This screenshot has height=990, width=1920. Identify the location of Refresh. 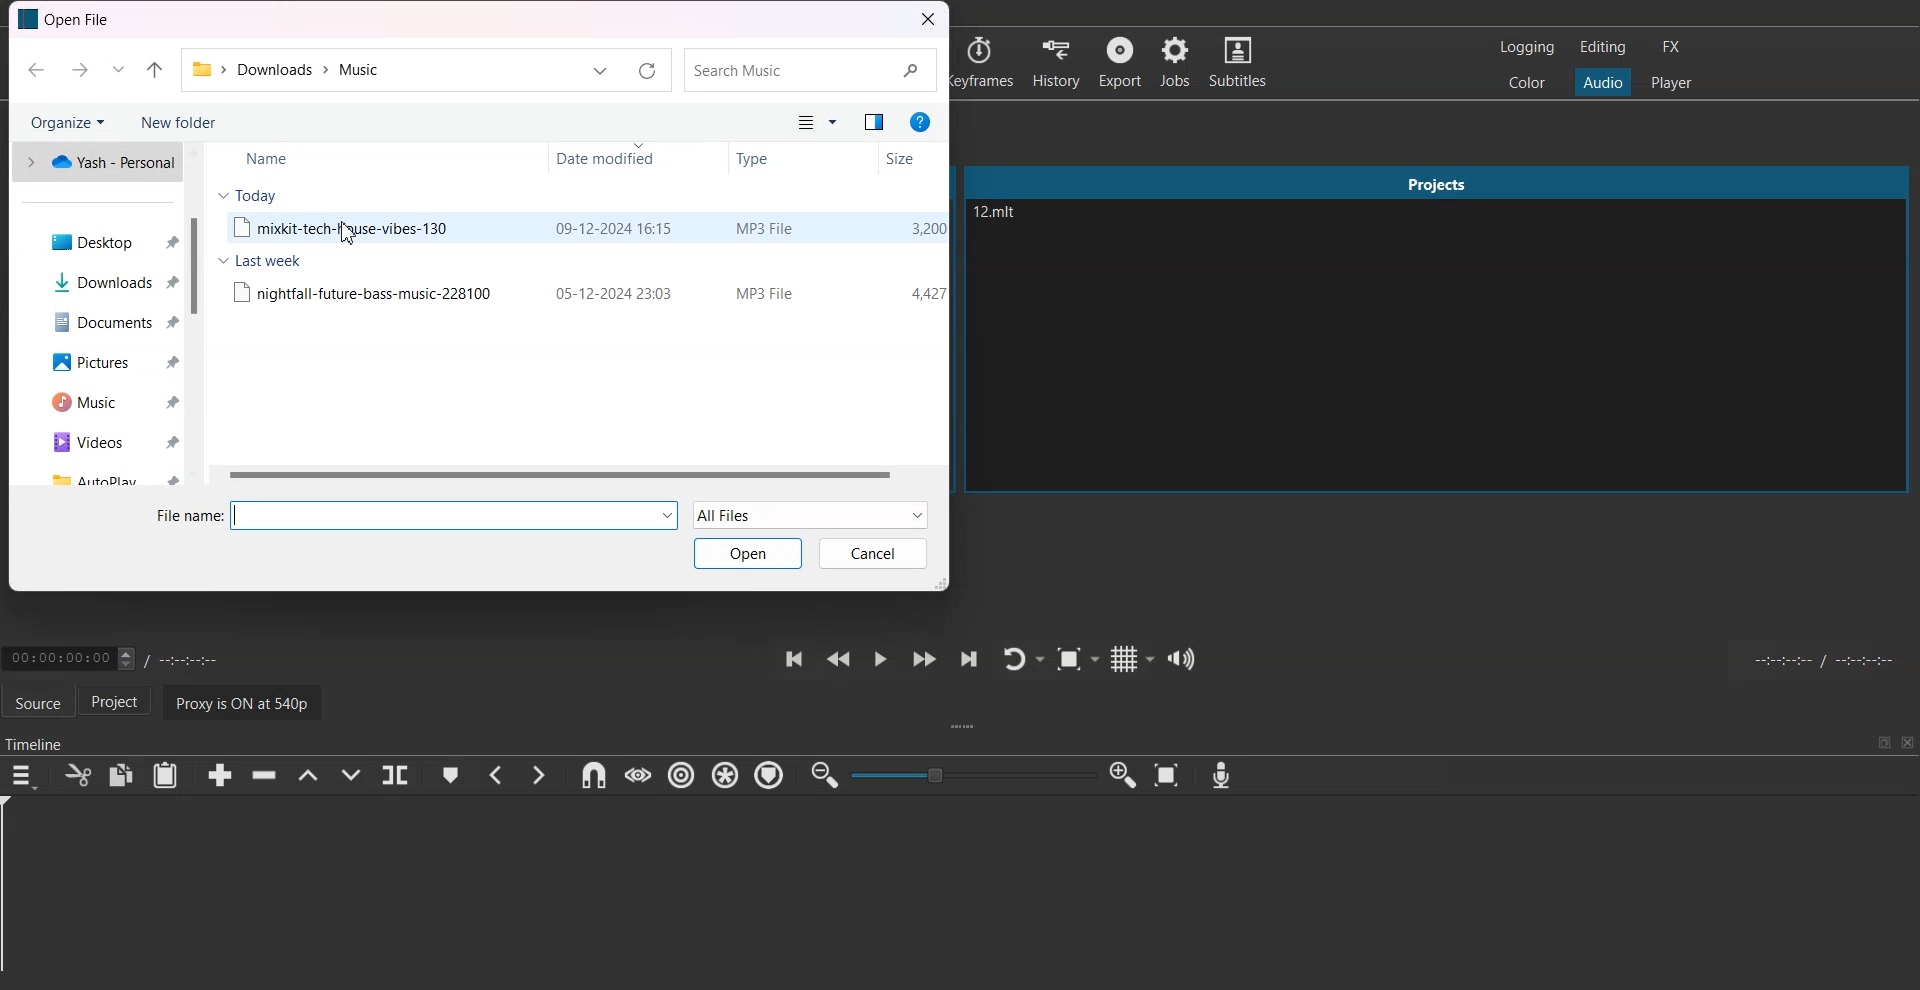
(647, 72).